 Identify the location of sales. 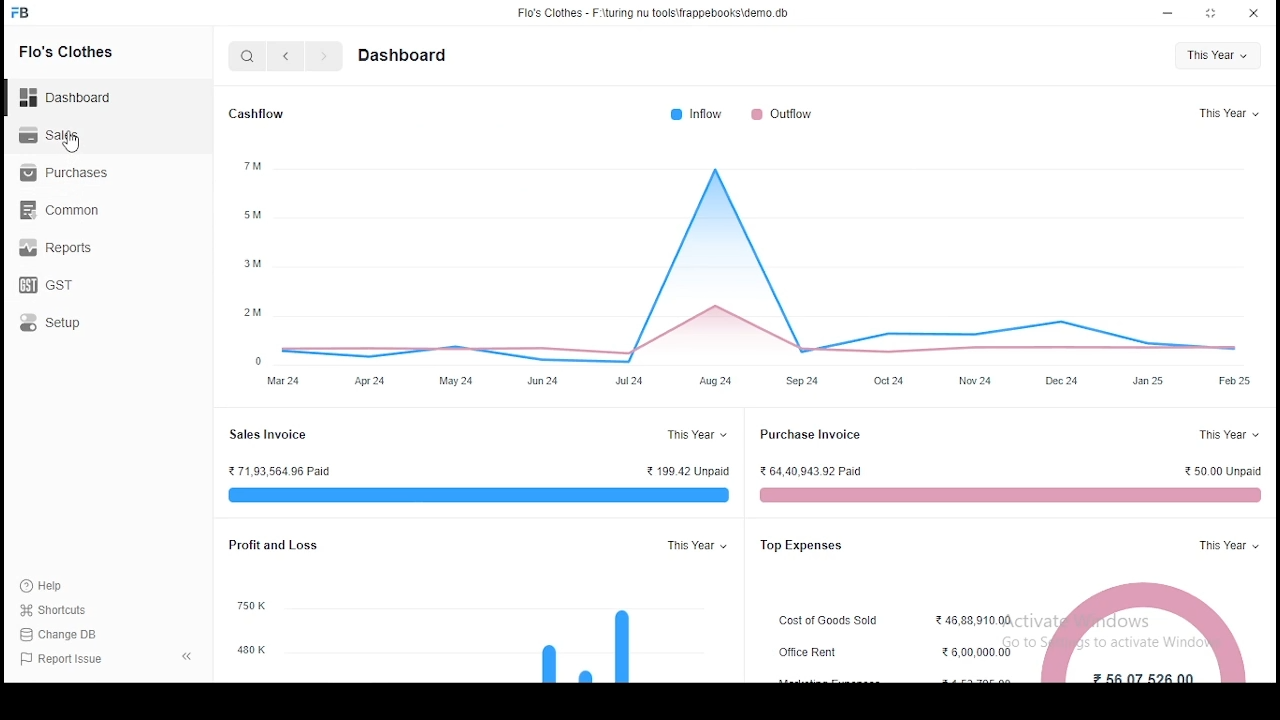
(51, 135).